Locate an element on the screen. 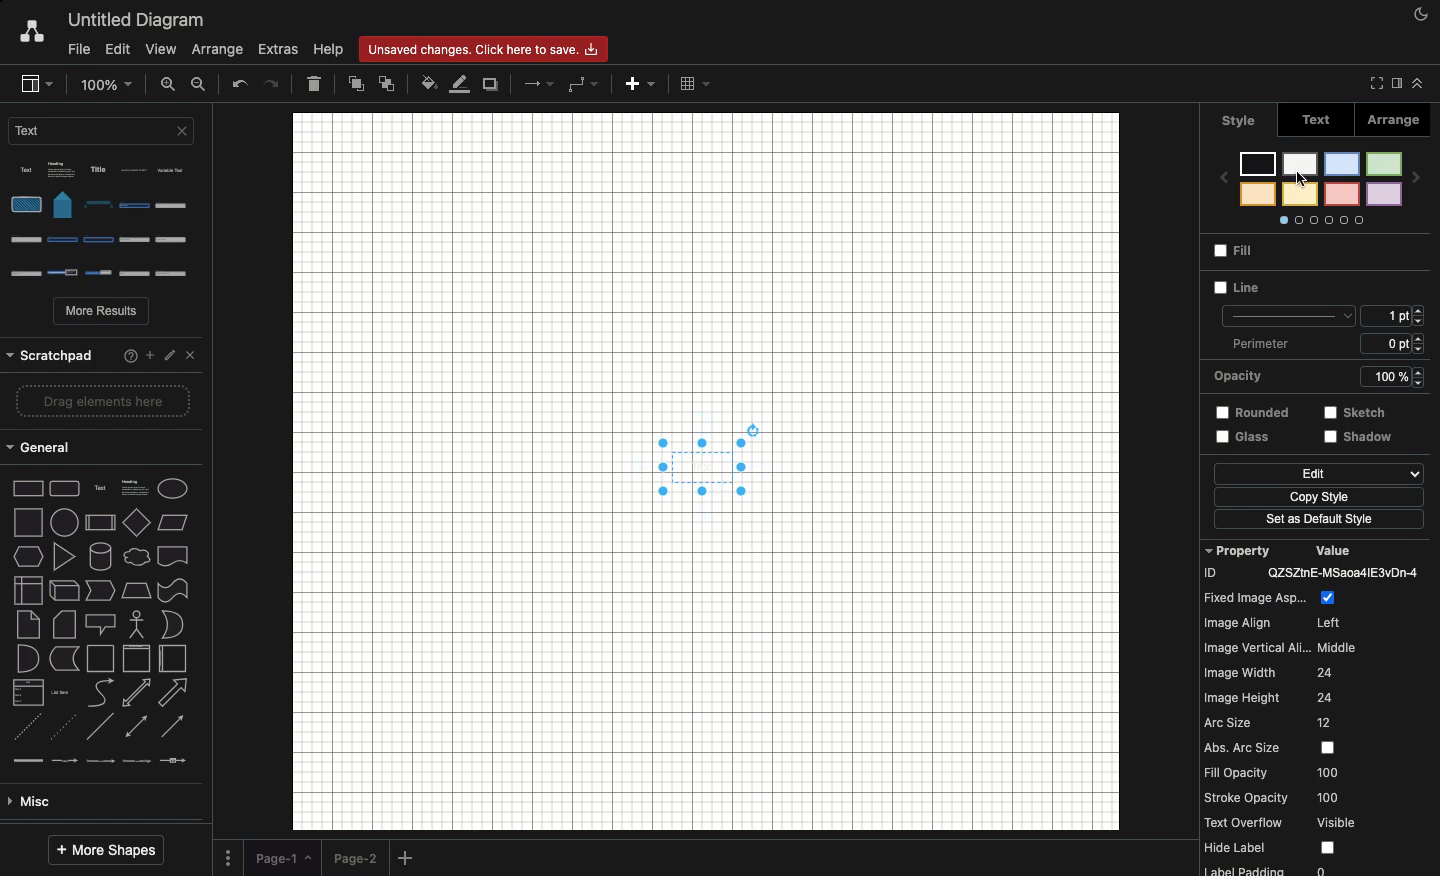 Image resolution: width=1440 pixels, height=876 pixels. Night  is located at coordinates (1422, 13).